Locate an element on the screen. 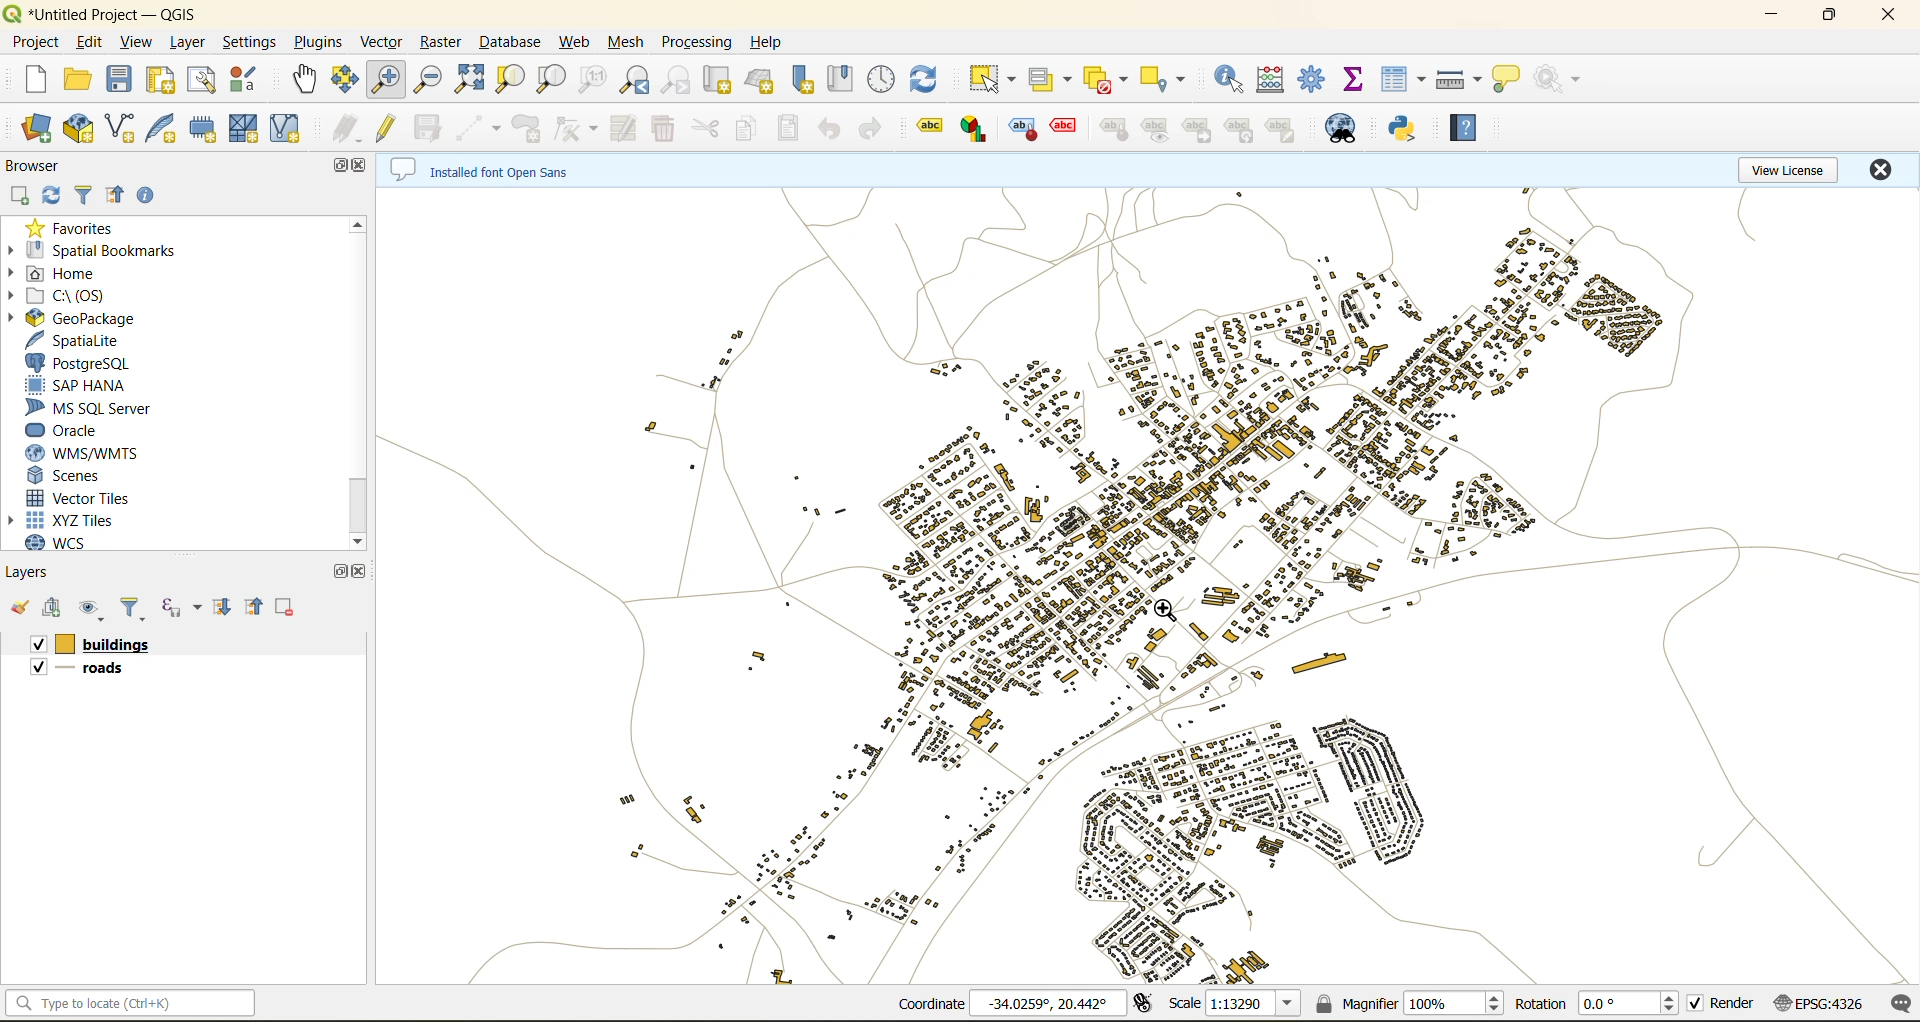 The height and width of the screenshot is (1022, 1920). collapse all is located at coordinates (114, 196).